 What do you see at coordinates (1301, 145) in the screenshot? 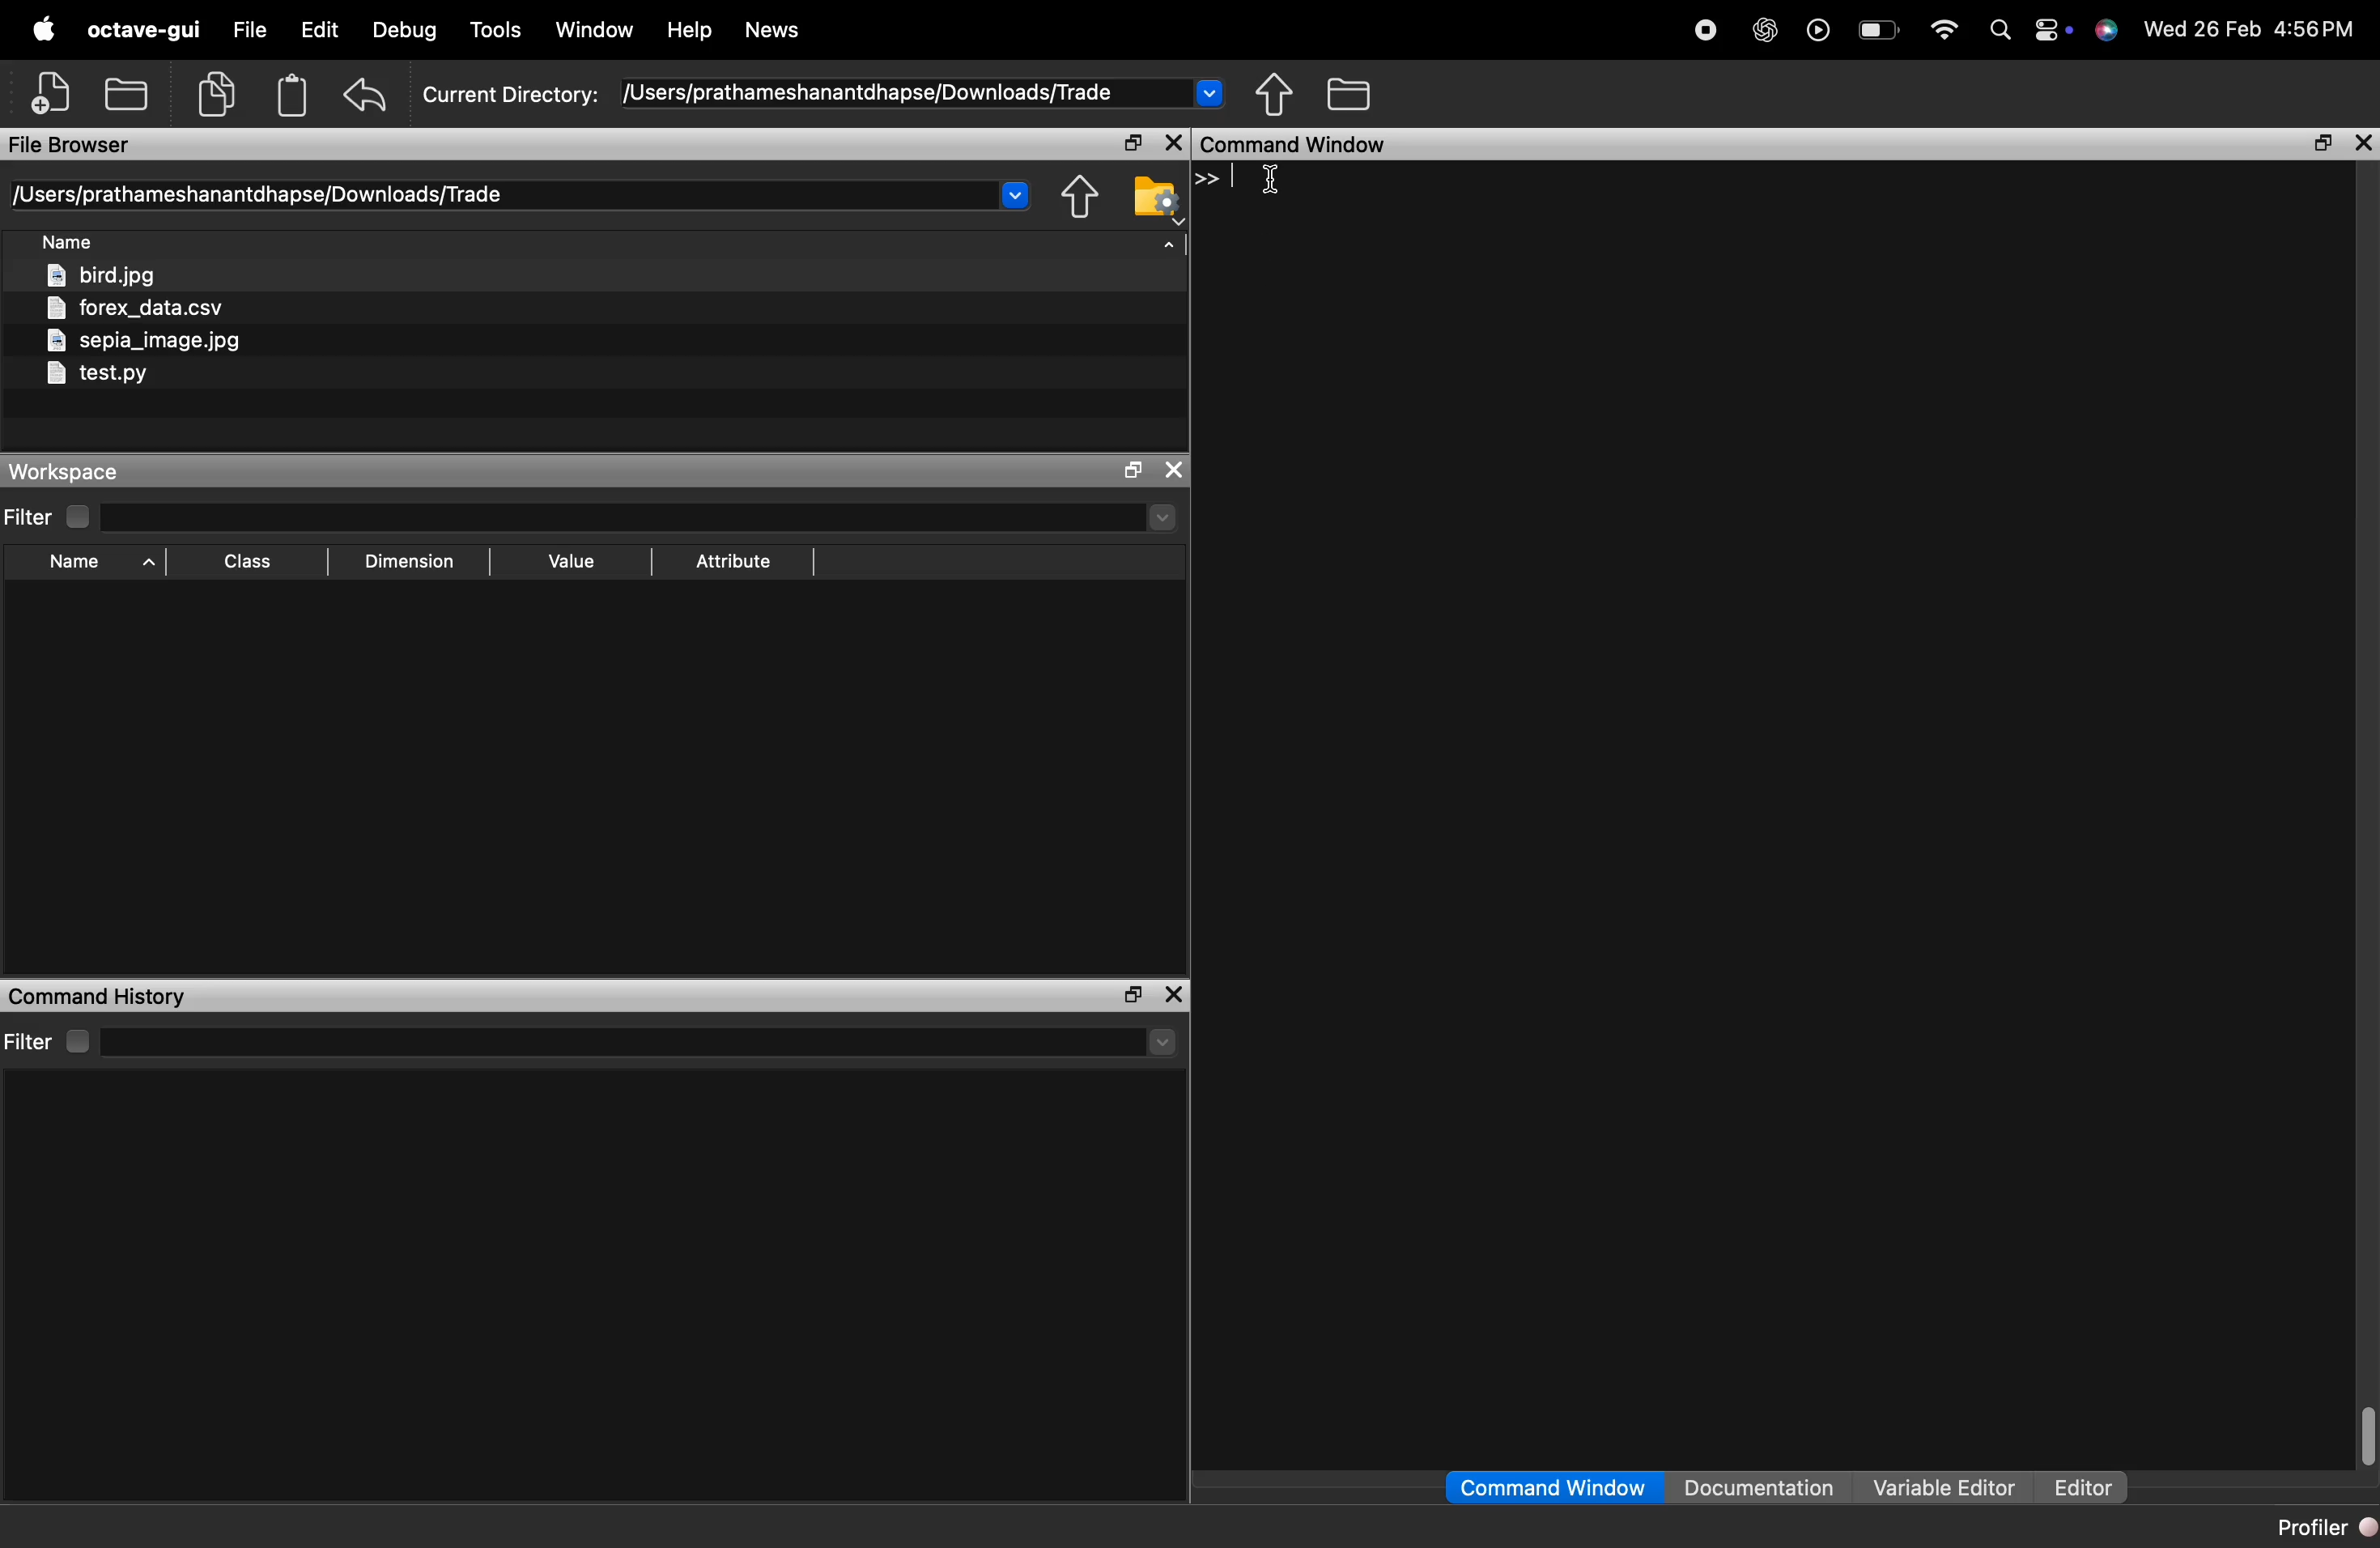
I see `Command Window` at bounding box center [1301, 145].